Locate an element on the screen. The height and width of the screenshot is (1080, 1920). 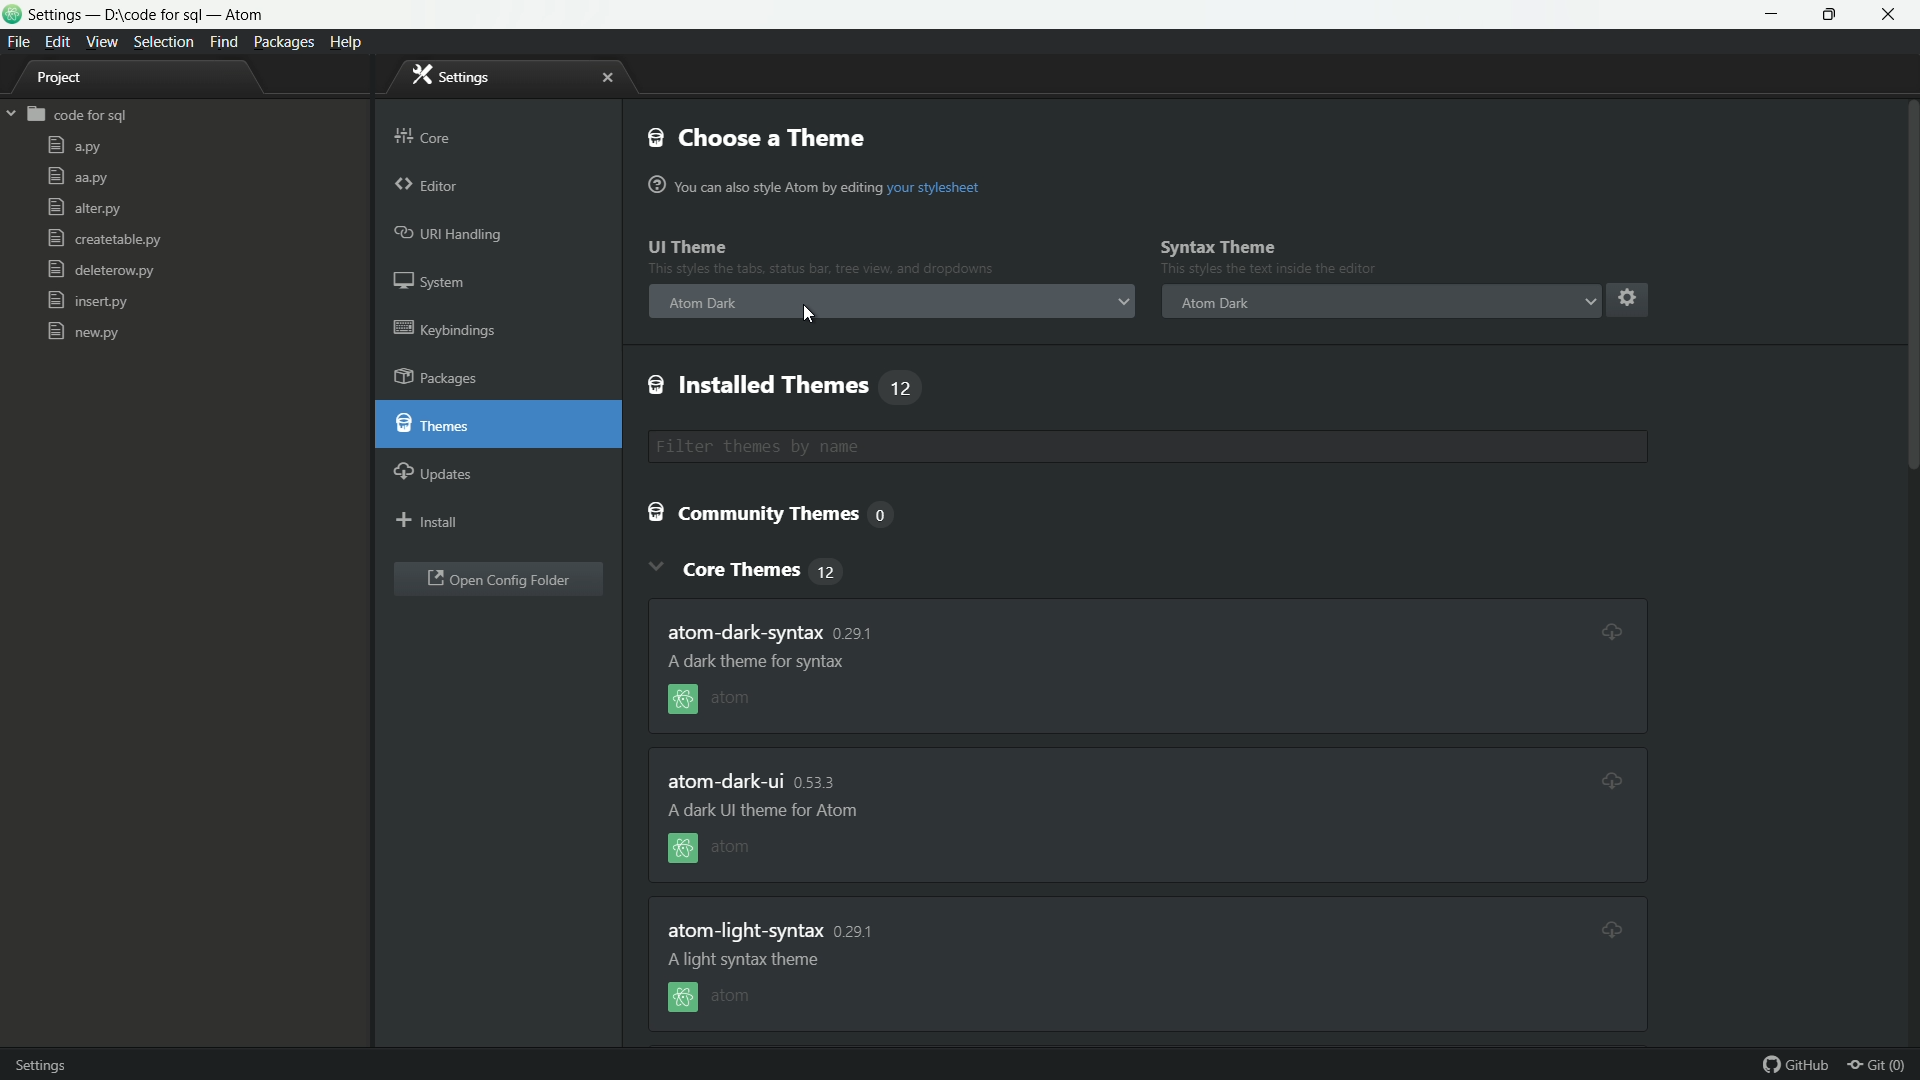
installed themes is located at coordinates (785, 386).